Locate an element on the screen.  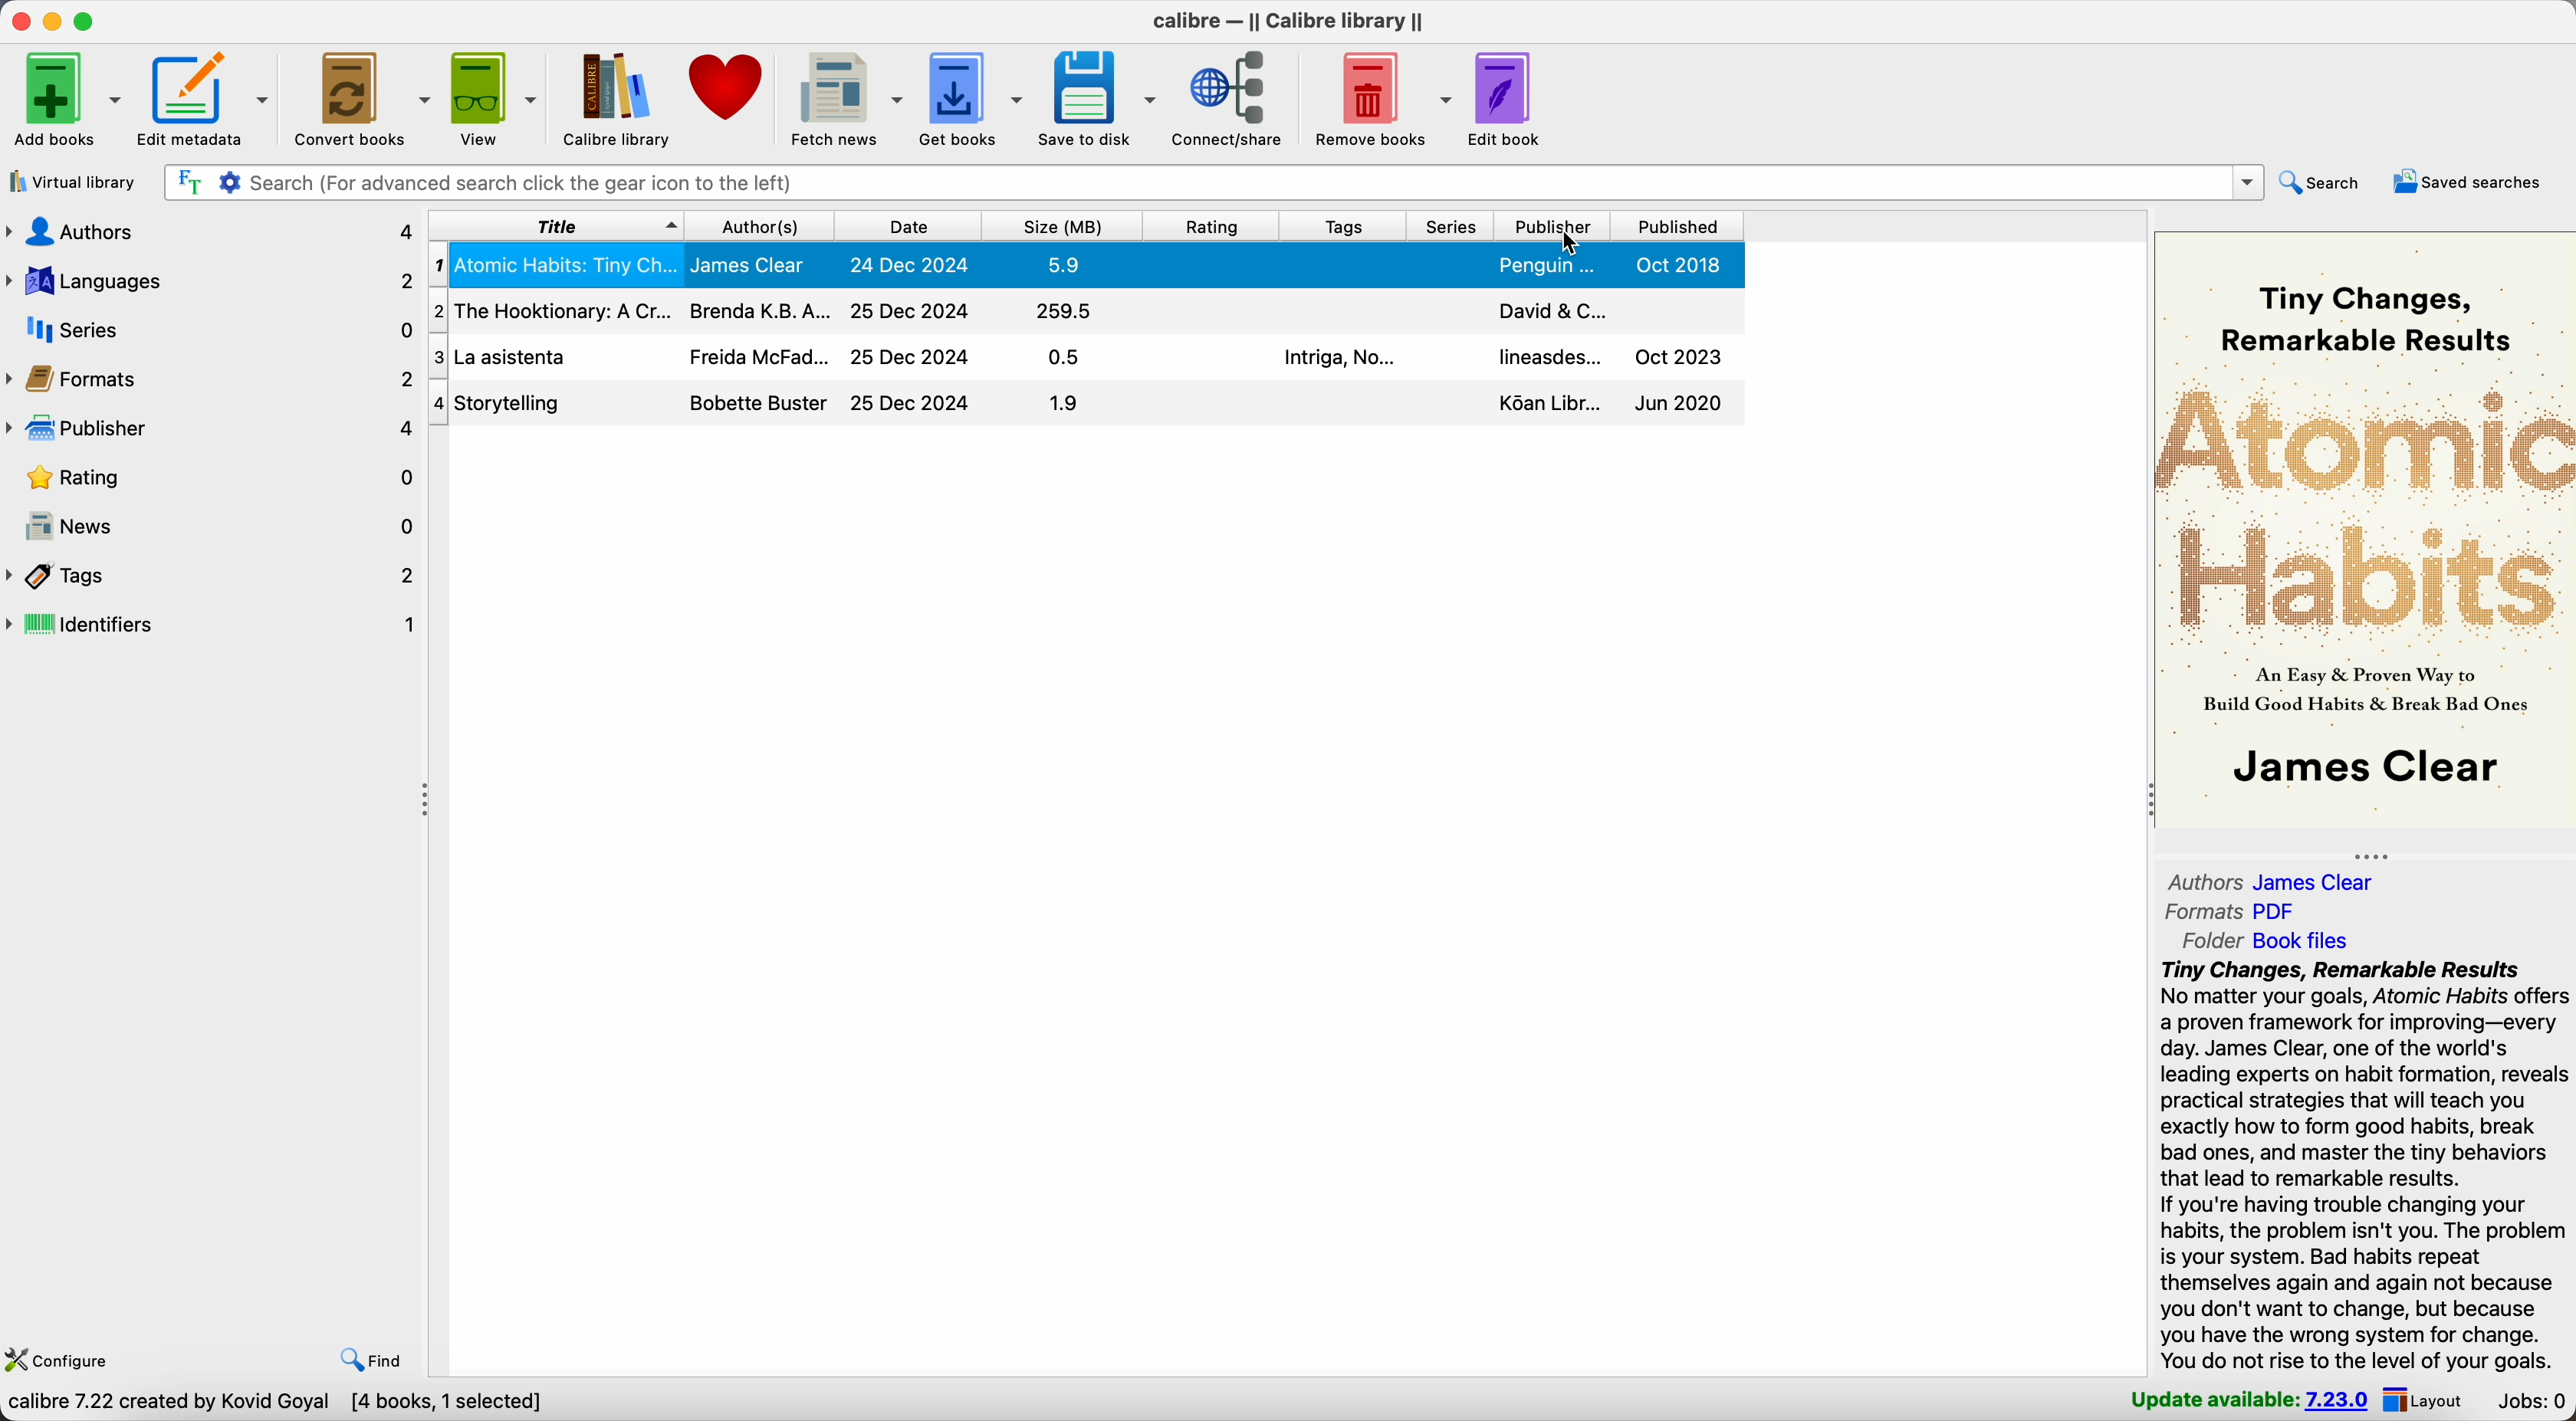
25 Dec 2024 is located at coordinates (909, 265).